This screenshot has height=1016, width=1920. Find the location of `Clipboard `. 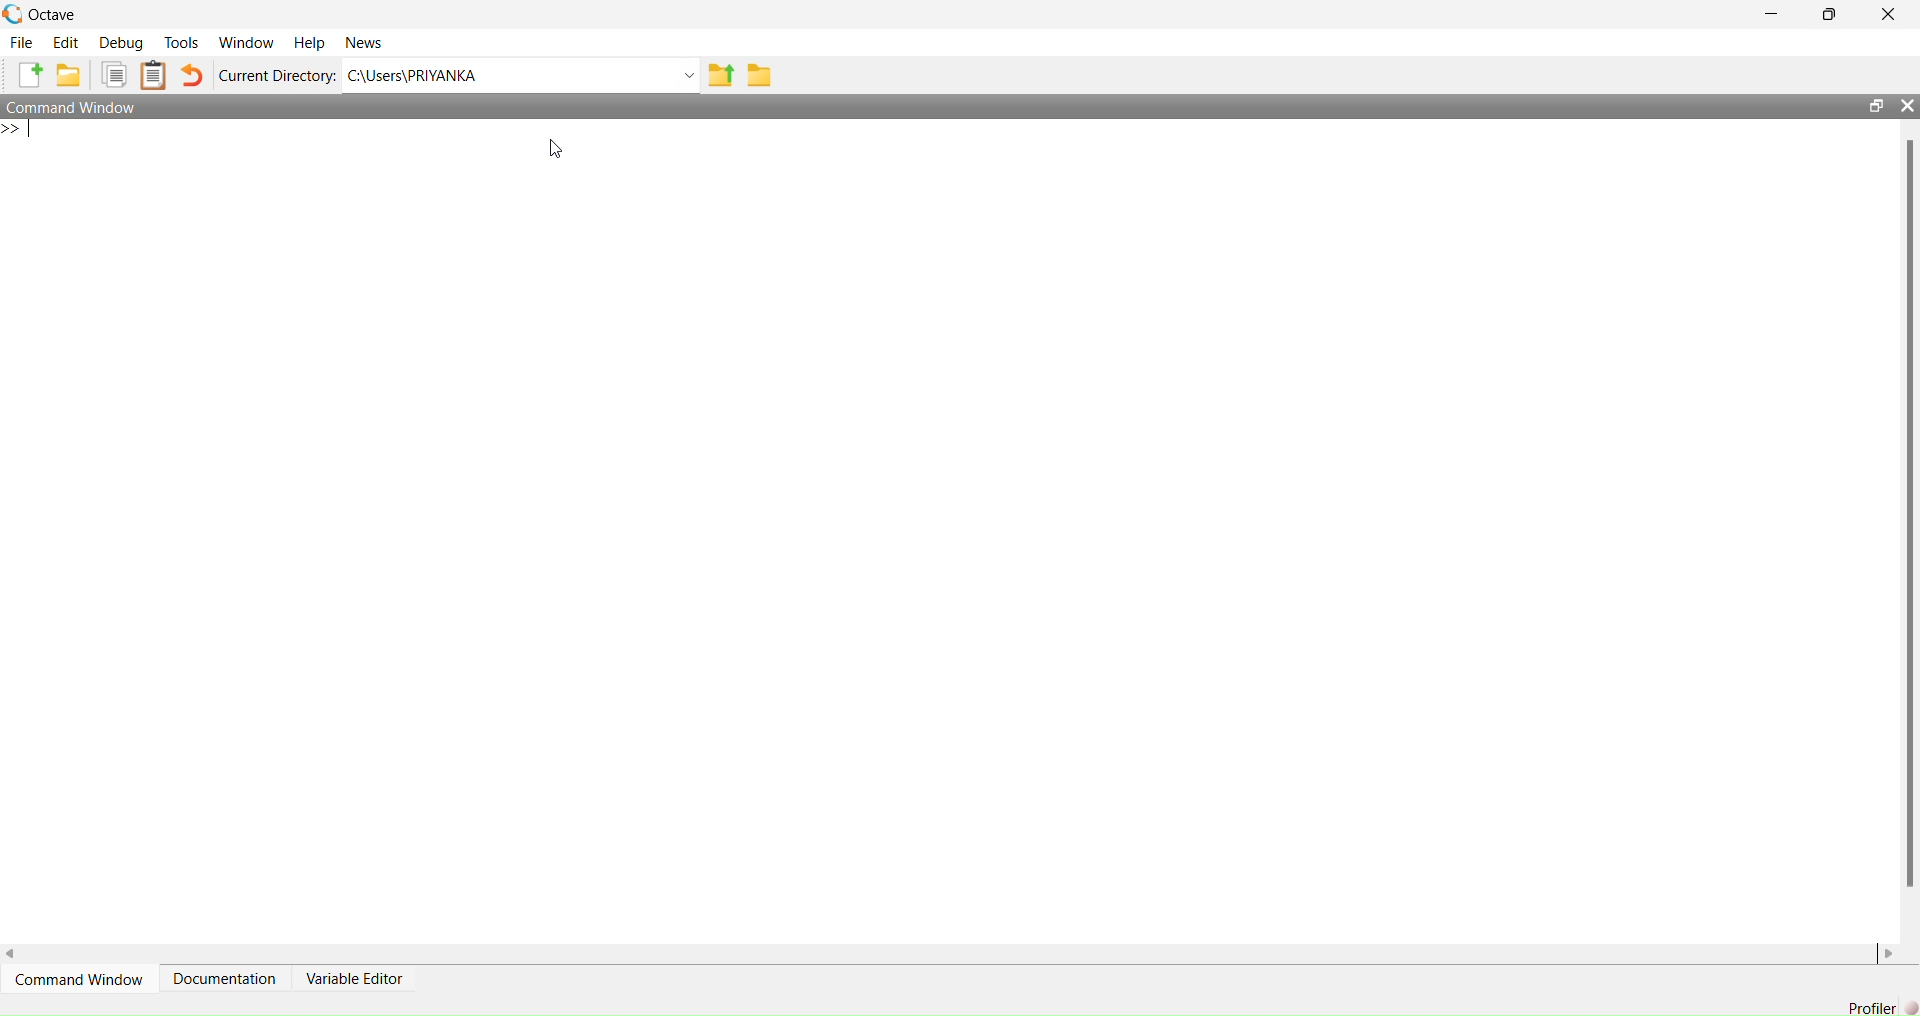

Clipboard  is located at coordinates (154, 75).